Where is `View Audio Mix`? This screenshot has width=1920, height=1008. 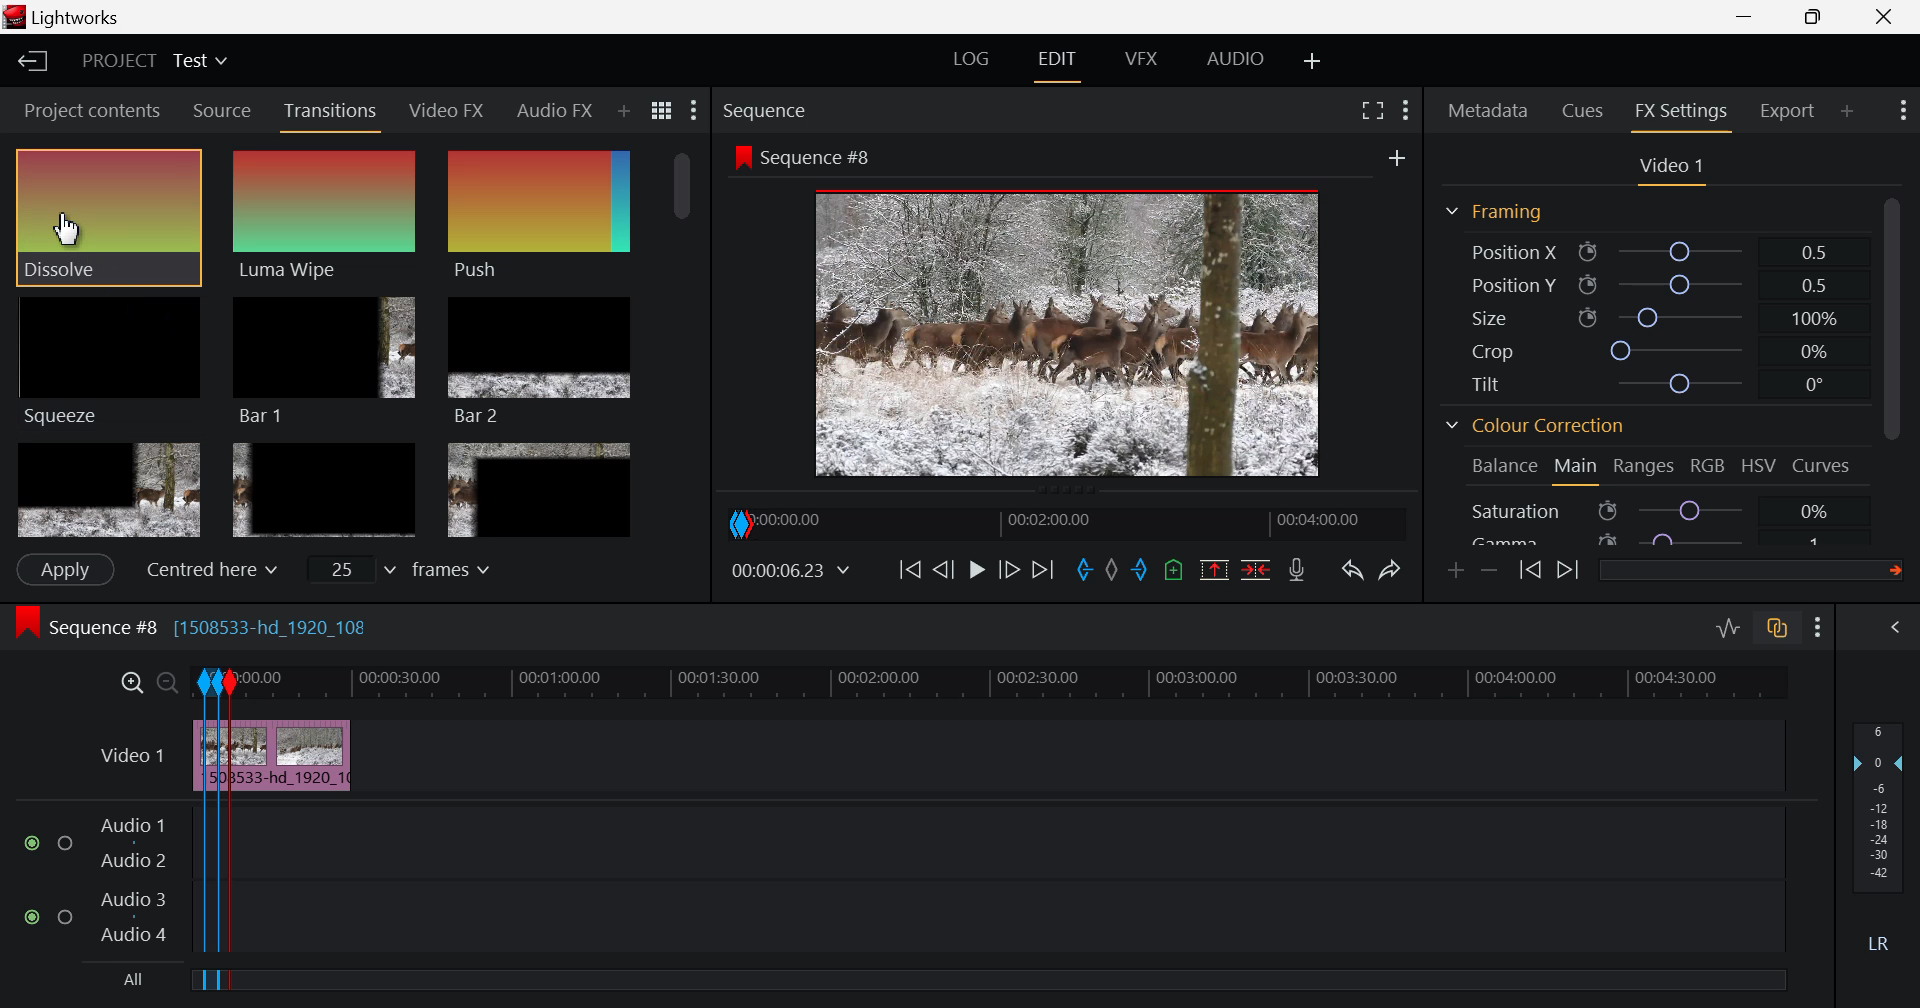
View Audio Mix is located at coordinates (1898, 629).